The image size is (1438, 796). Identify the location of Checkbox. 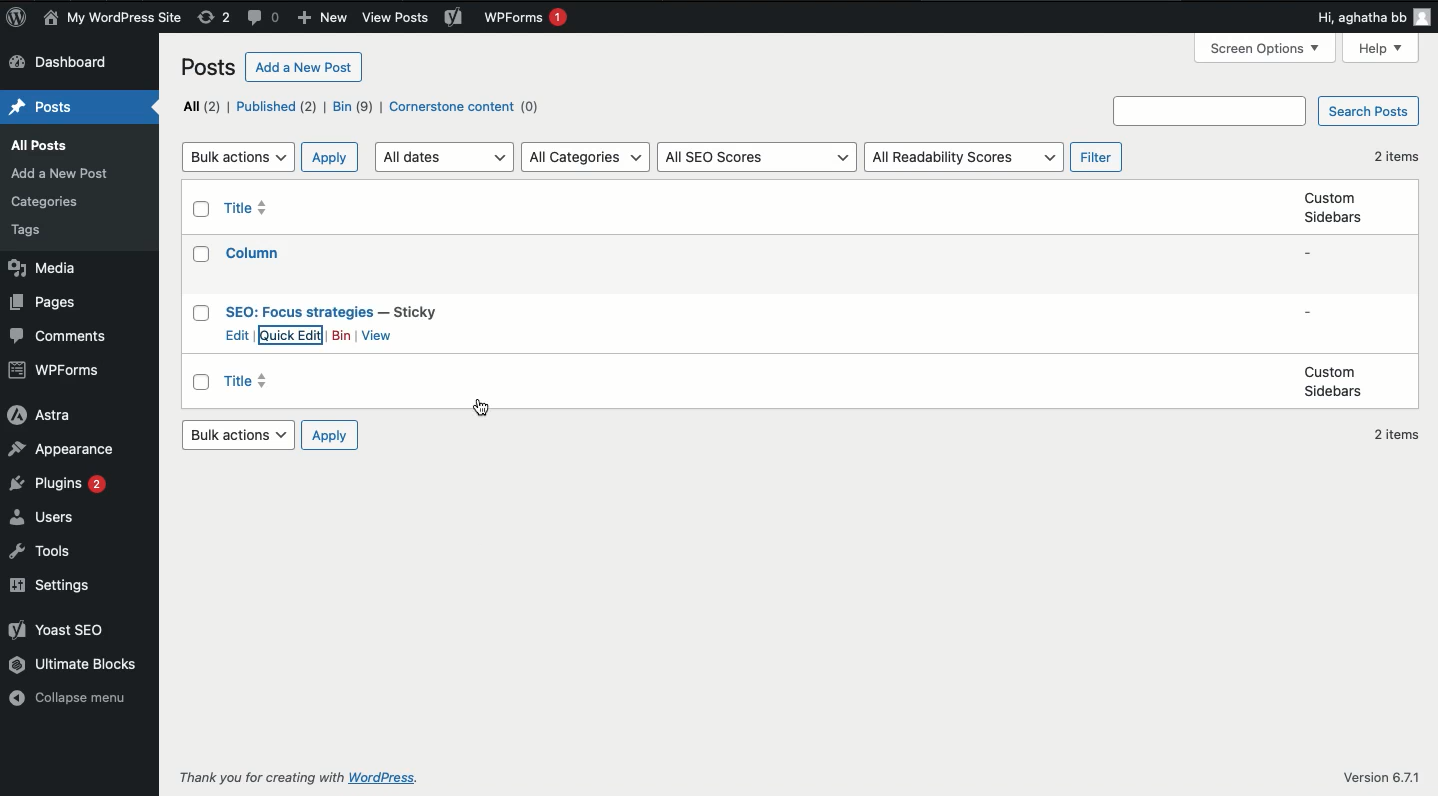
(203, 210).